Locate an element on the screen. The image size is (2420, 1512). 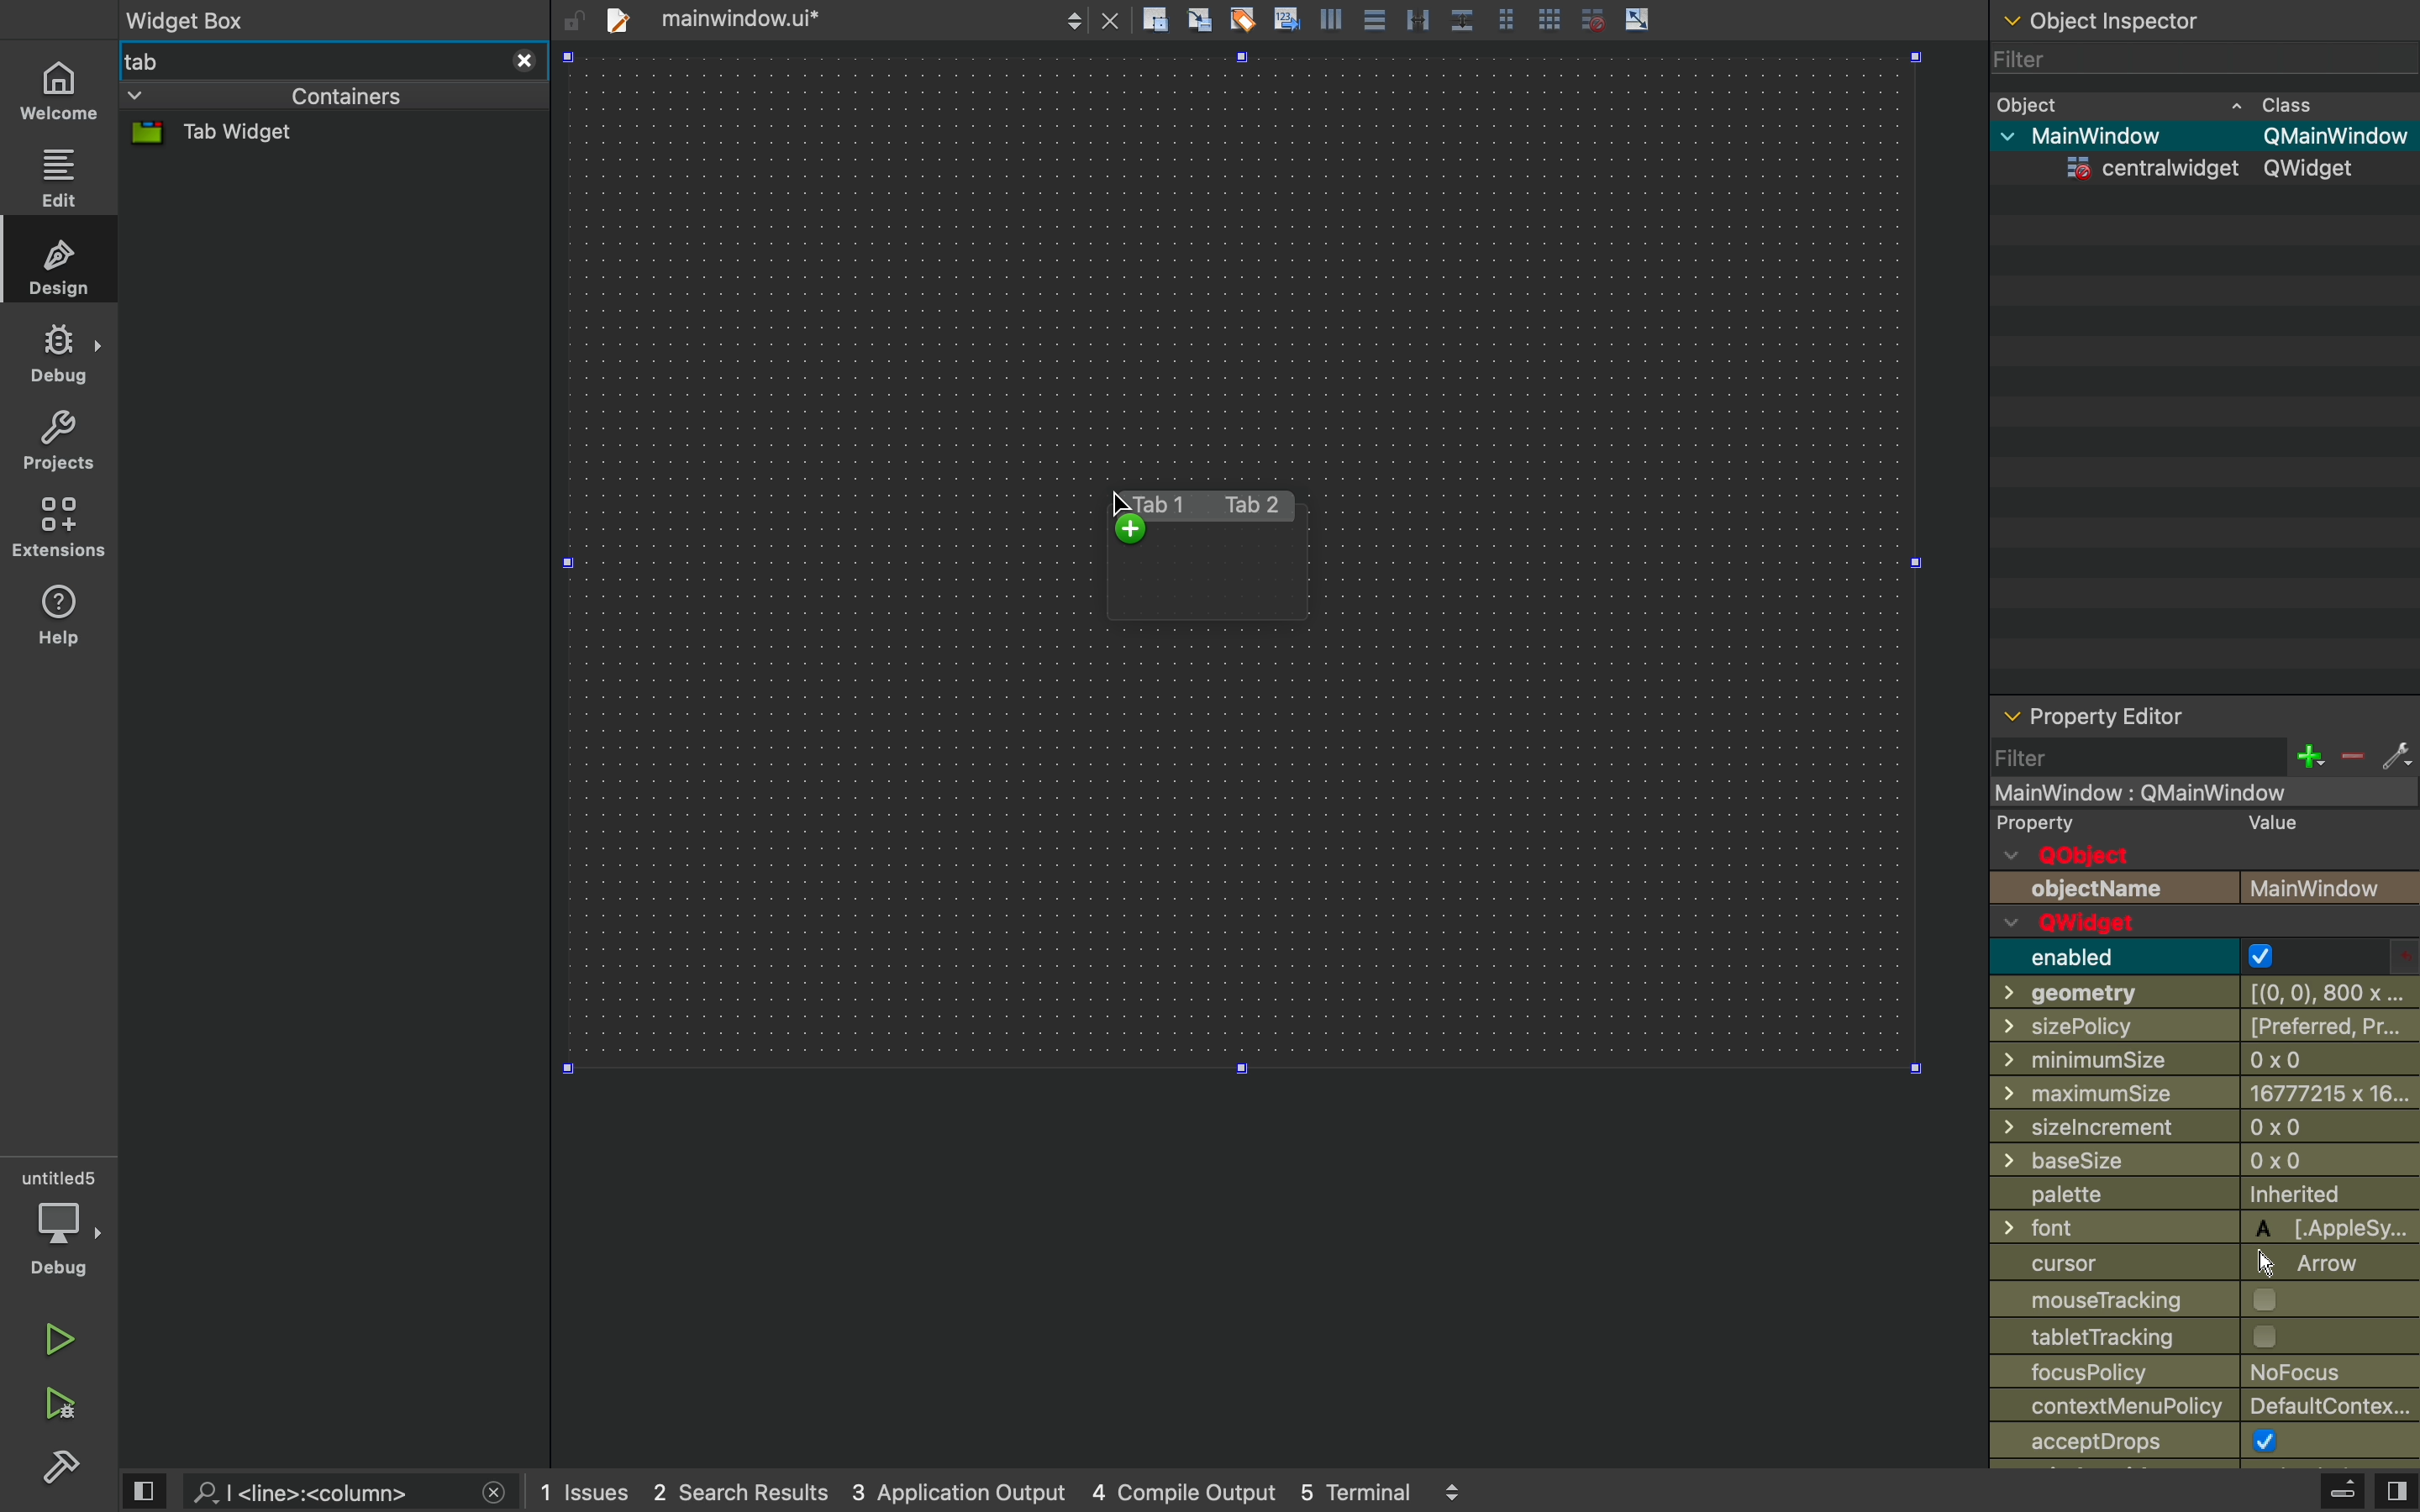
build is located at coordinates (59, 1472).